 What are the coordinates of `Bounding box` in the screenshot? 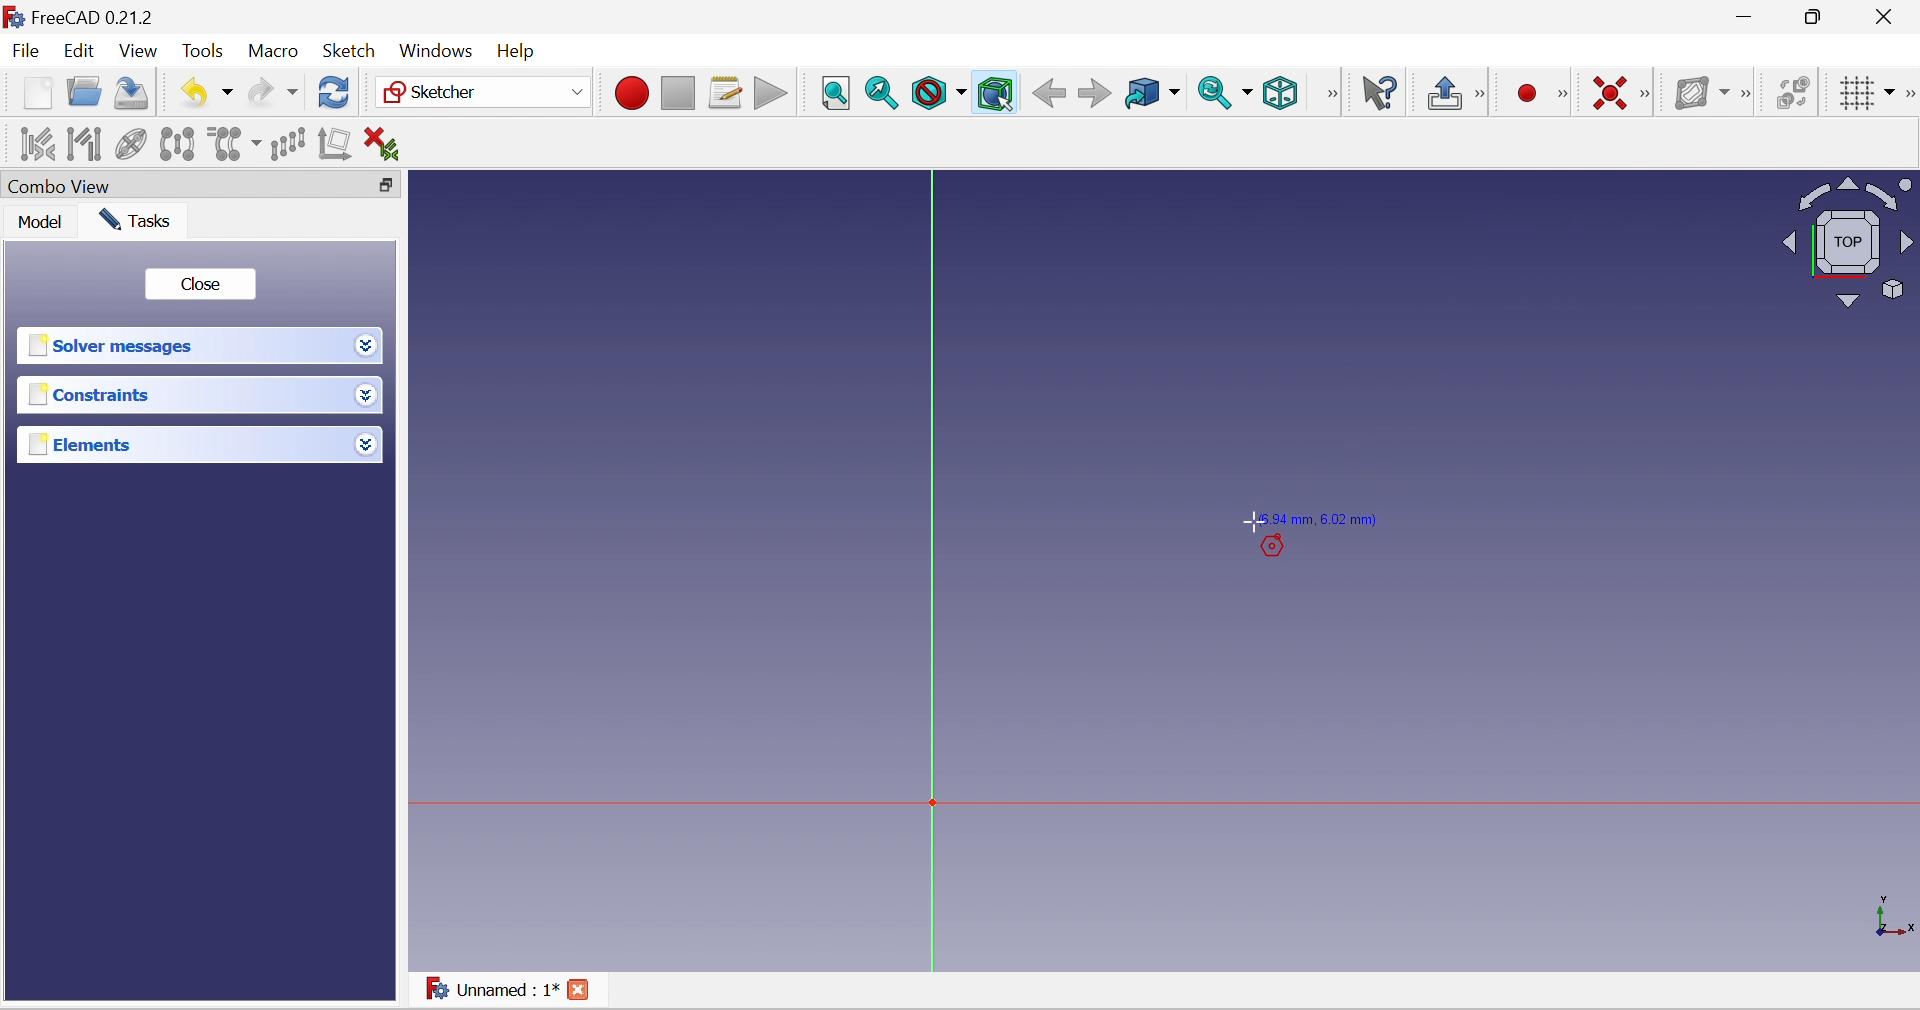 It's located at (997, 94).